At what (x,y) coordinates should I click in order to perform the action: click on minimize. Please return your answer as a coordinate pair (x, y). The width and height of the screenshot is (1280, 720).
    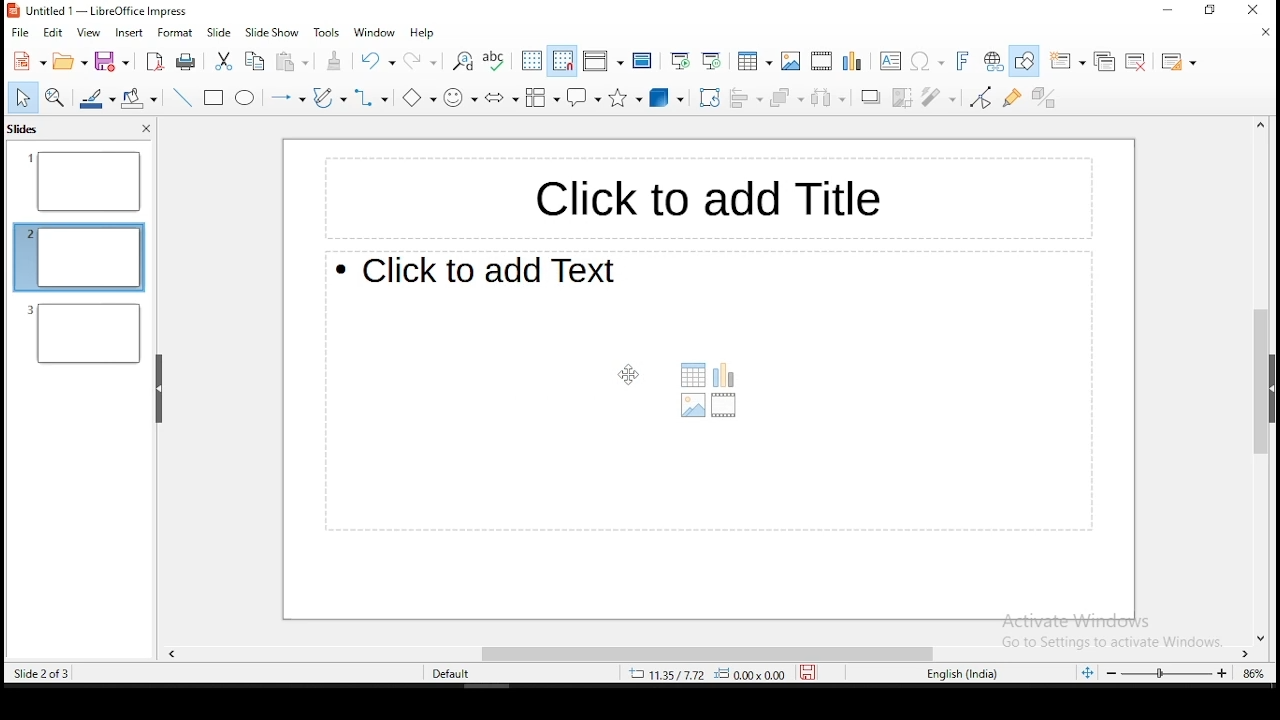
    Looking at the image, I should click on (1156, 14).